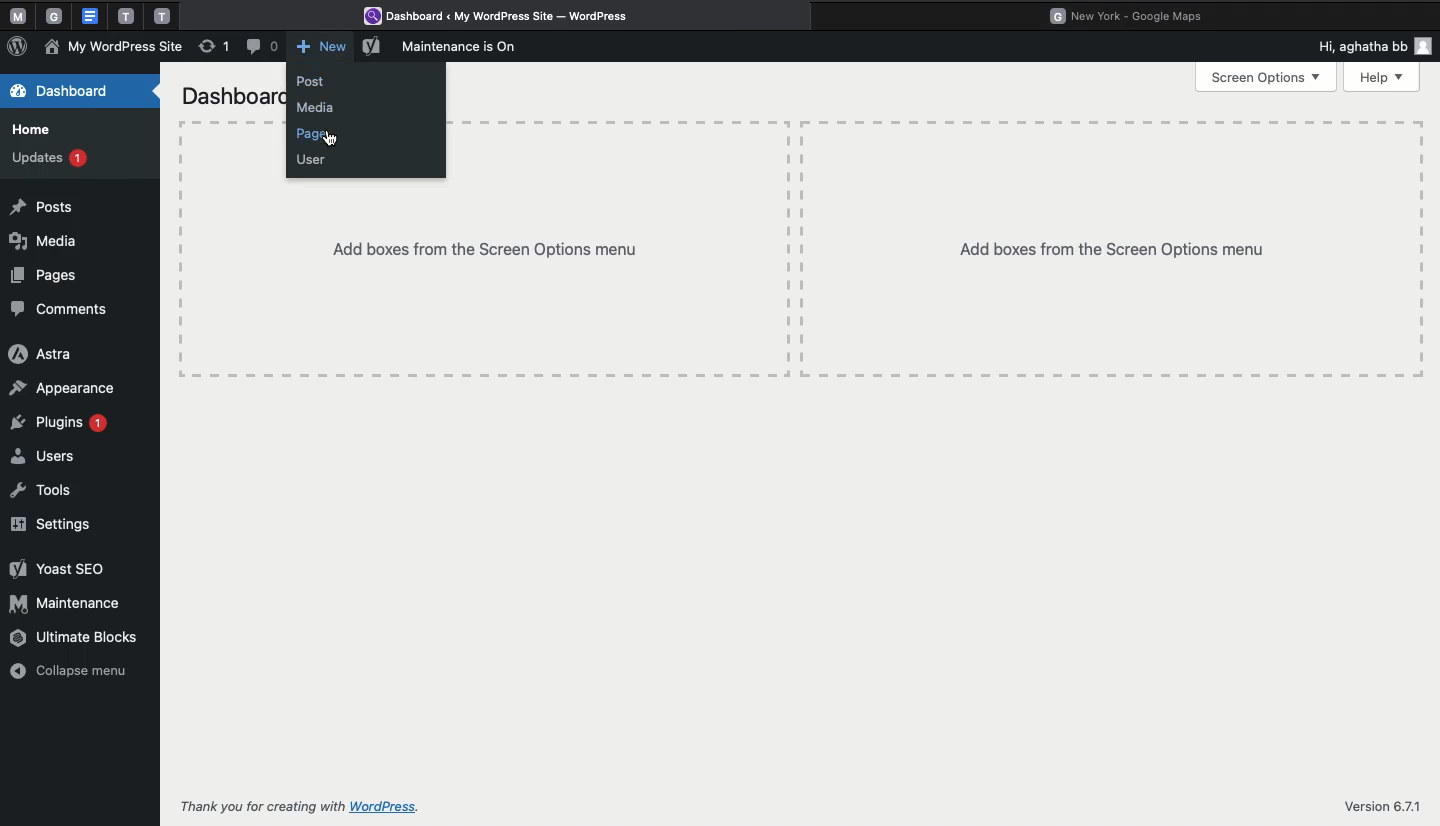  What do you see at coordinates (260, 47) in the screenshot?
I see `Comment` at bounding box center [260, 47].